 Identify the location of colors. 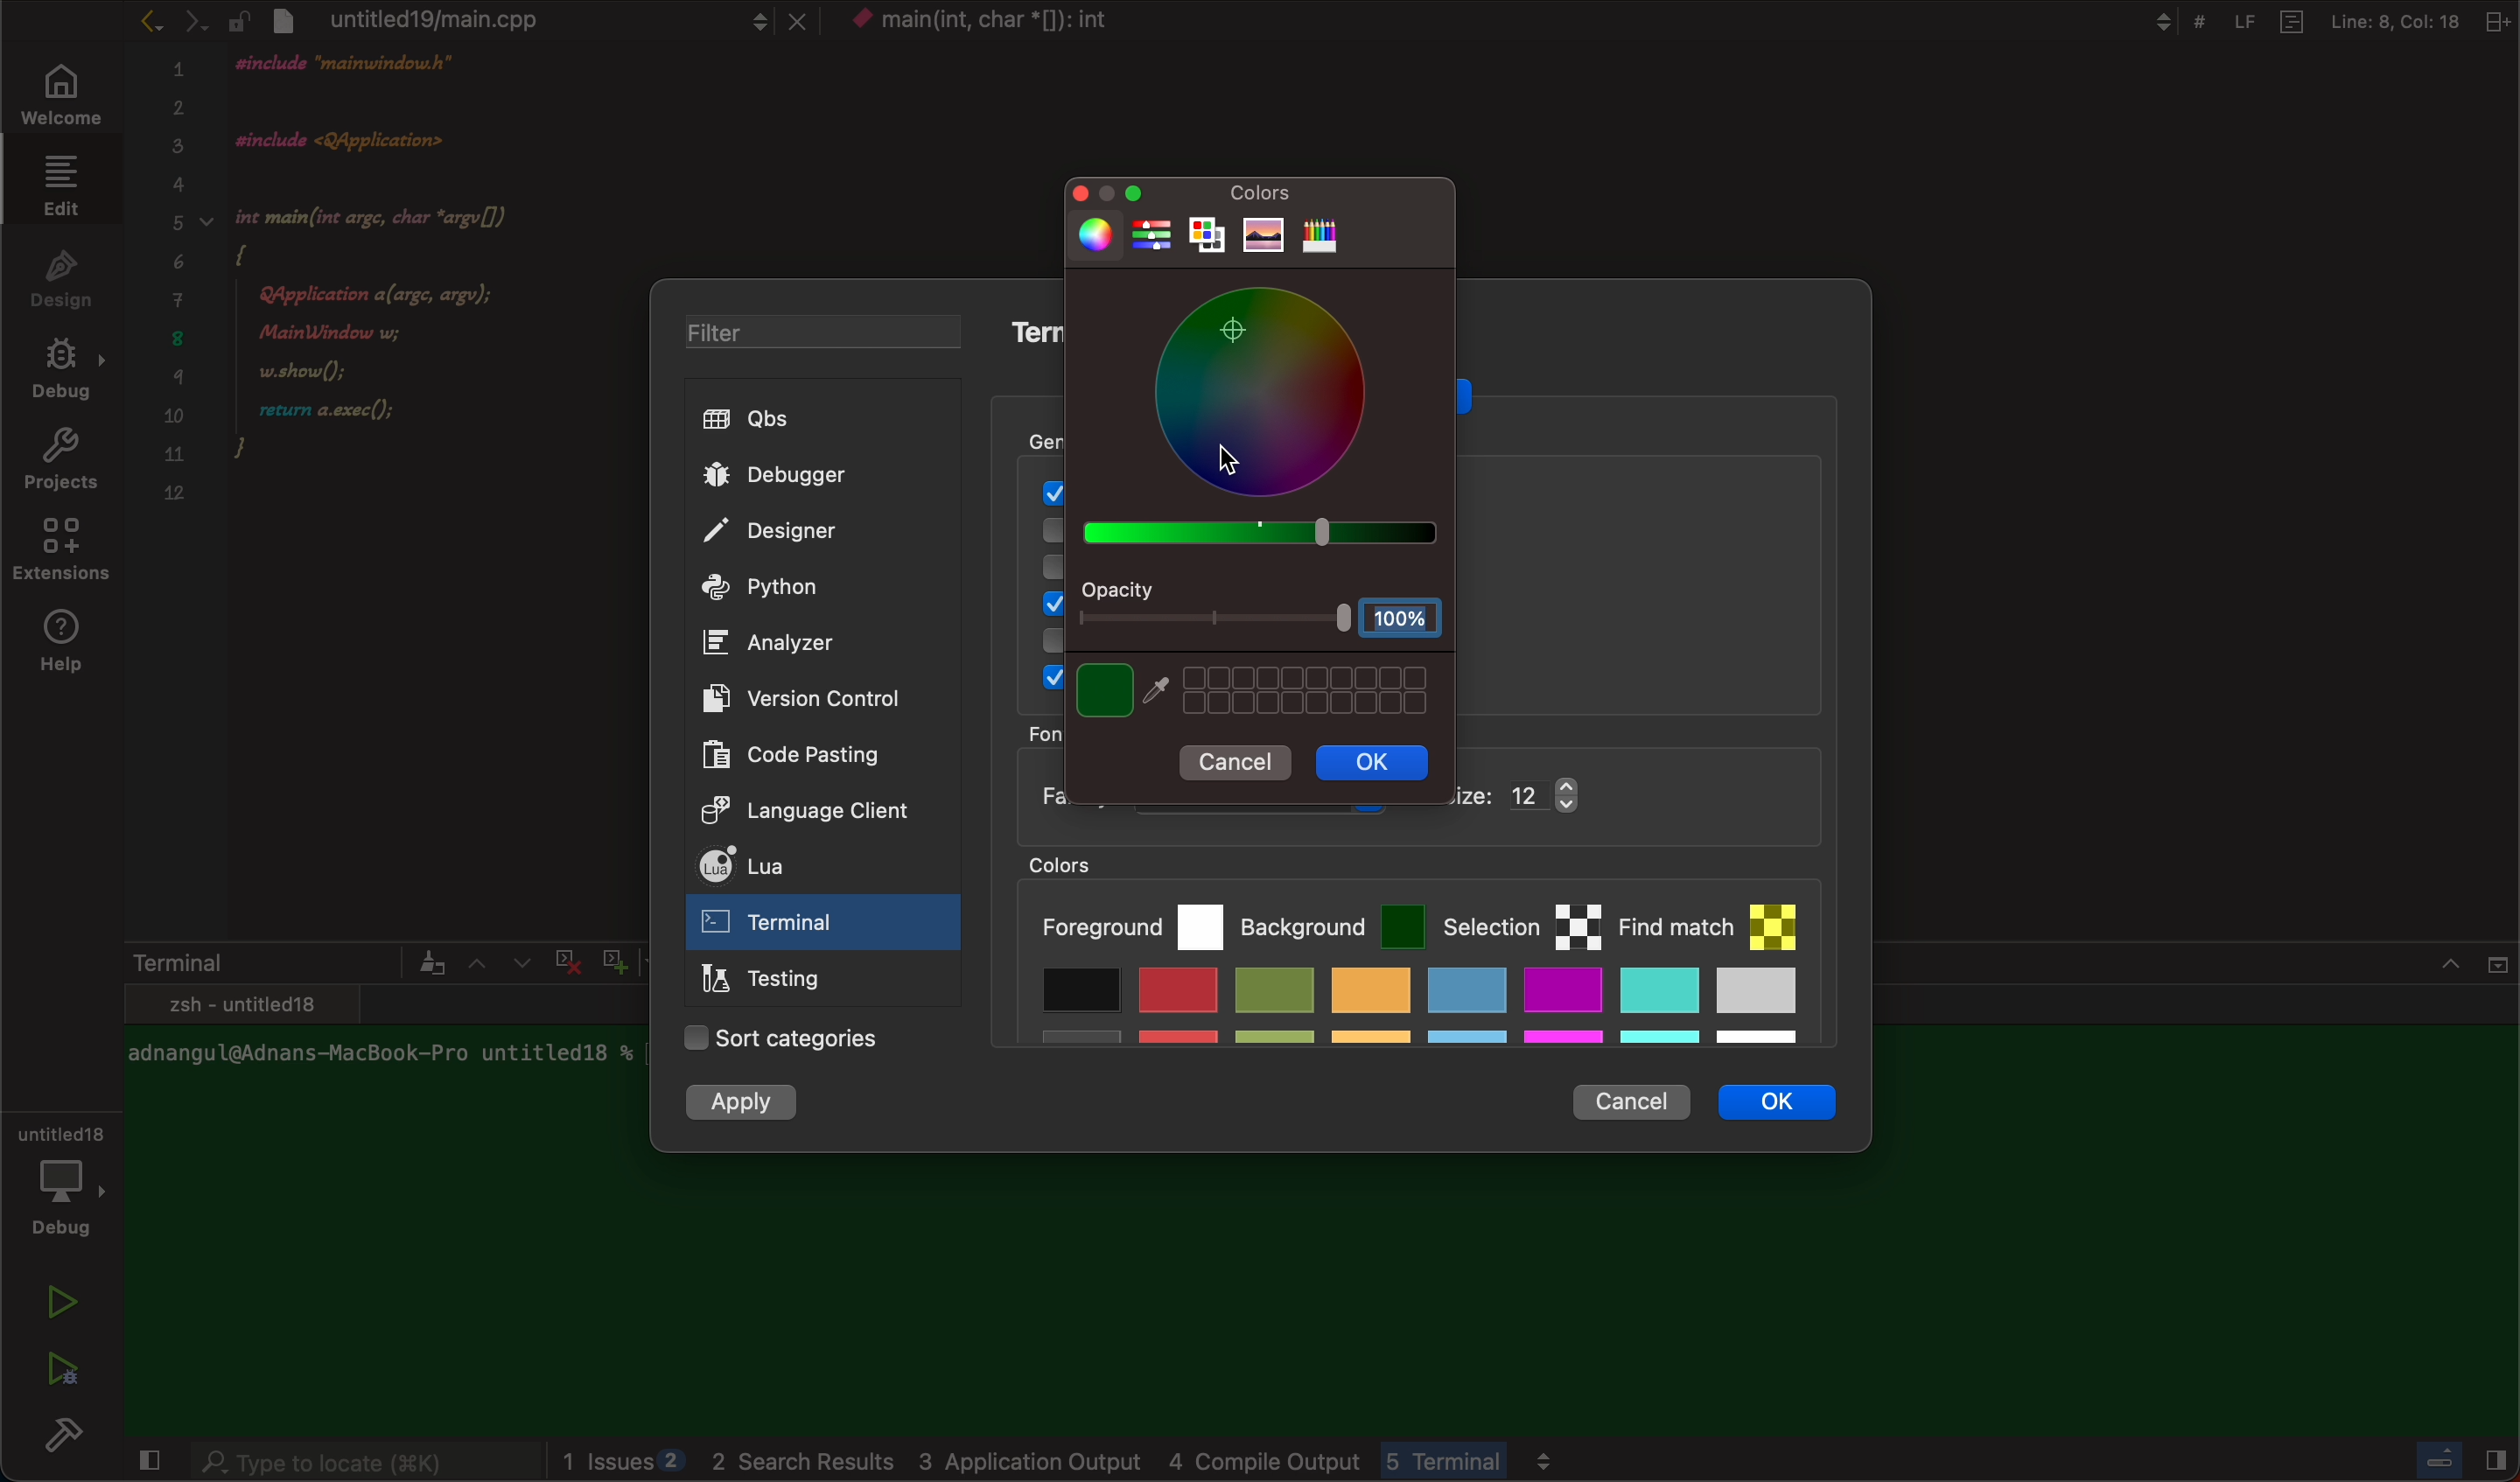
(1256, 190).